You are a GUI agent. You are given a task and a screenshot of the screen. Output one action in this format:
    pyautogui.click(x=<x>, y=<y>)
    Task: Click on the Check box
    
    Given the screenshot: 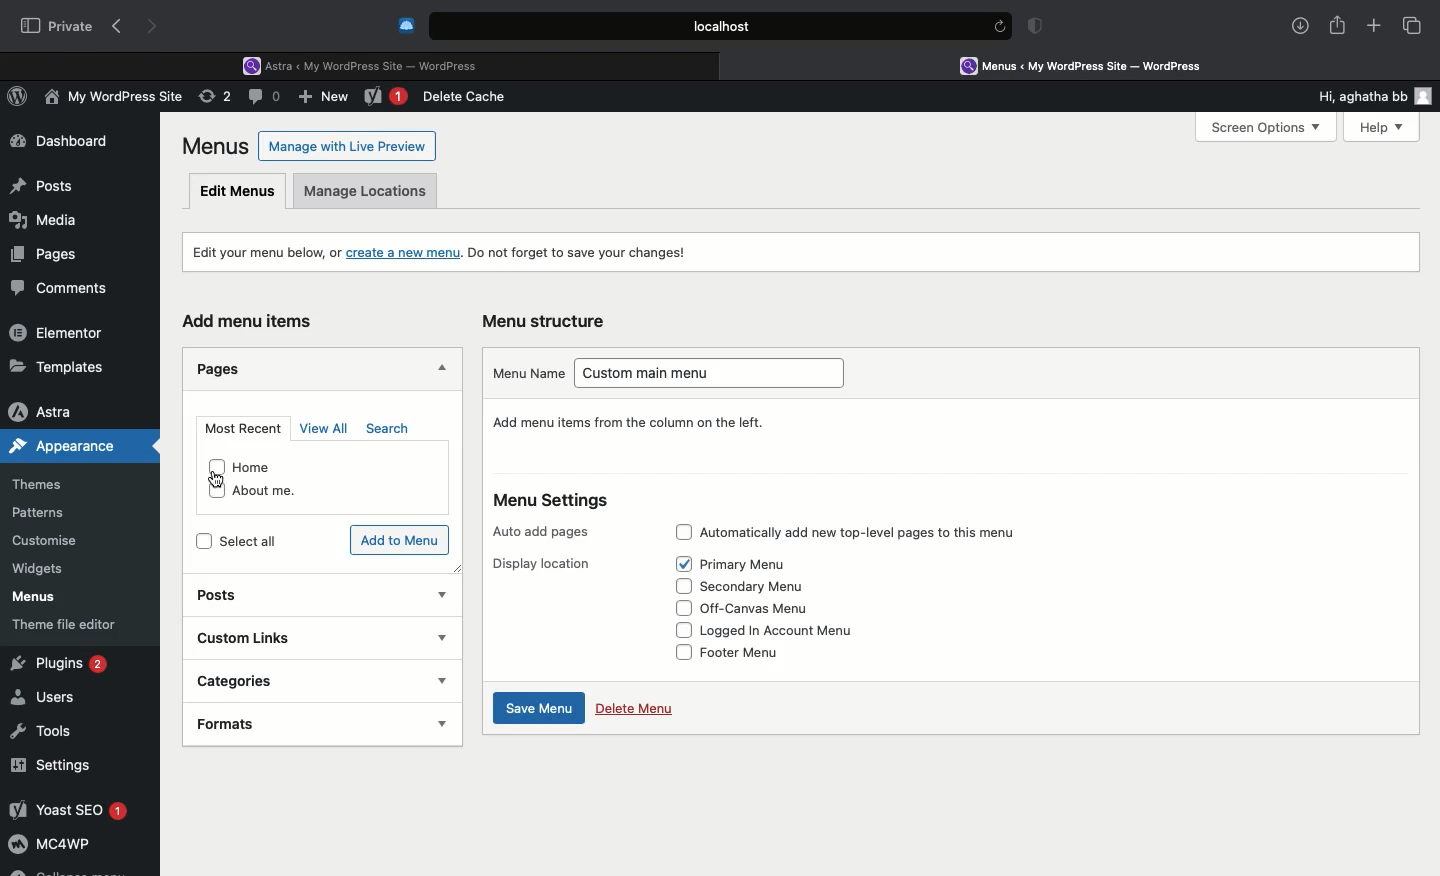 What is the action you would take?
    pyautogui.click(x=683, y=529)
    